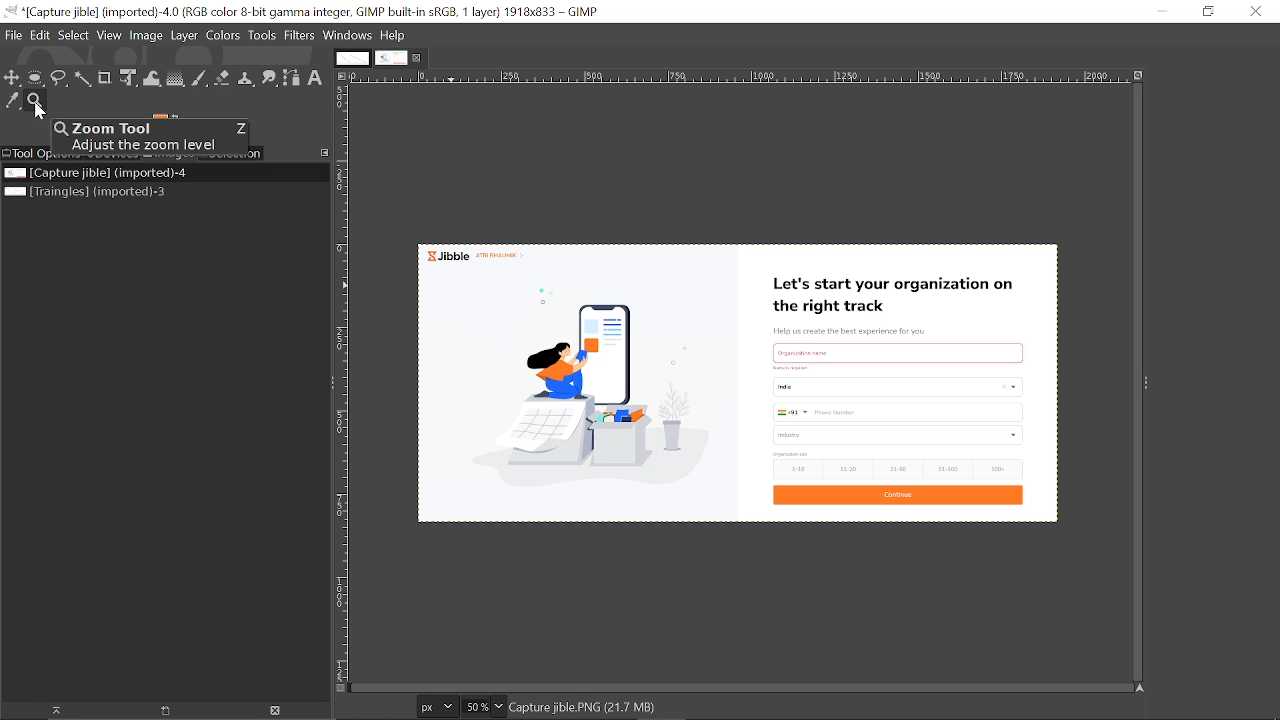  Describe the element at coordinates (1207, 12) in the screenshot. I see `Restore down` at that location.